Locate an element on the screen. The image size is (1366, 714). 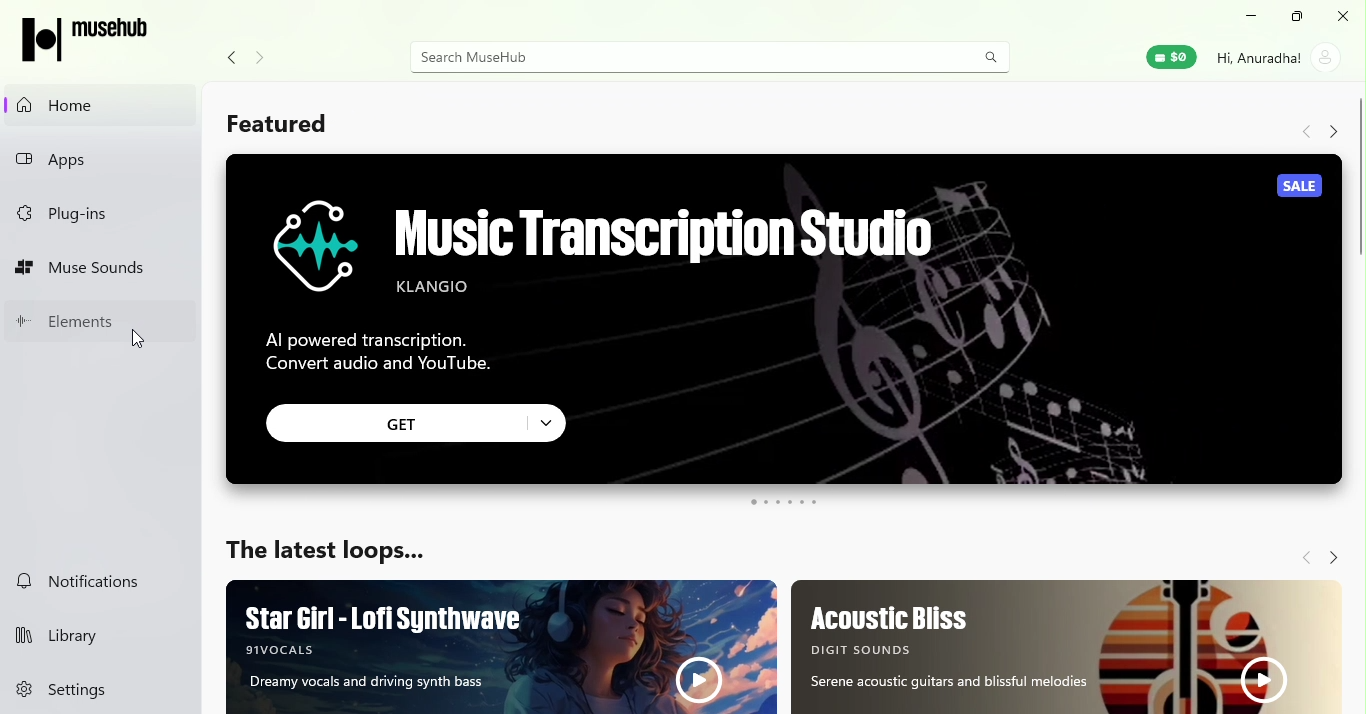
Ad is located at coordinates (779, 317).